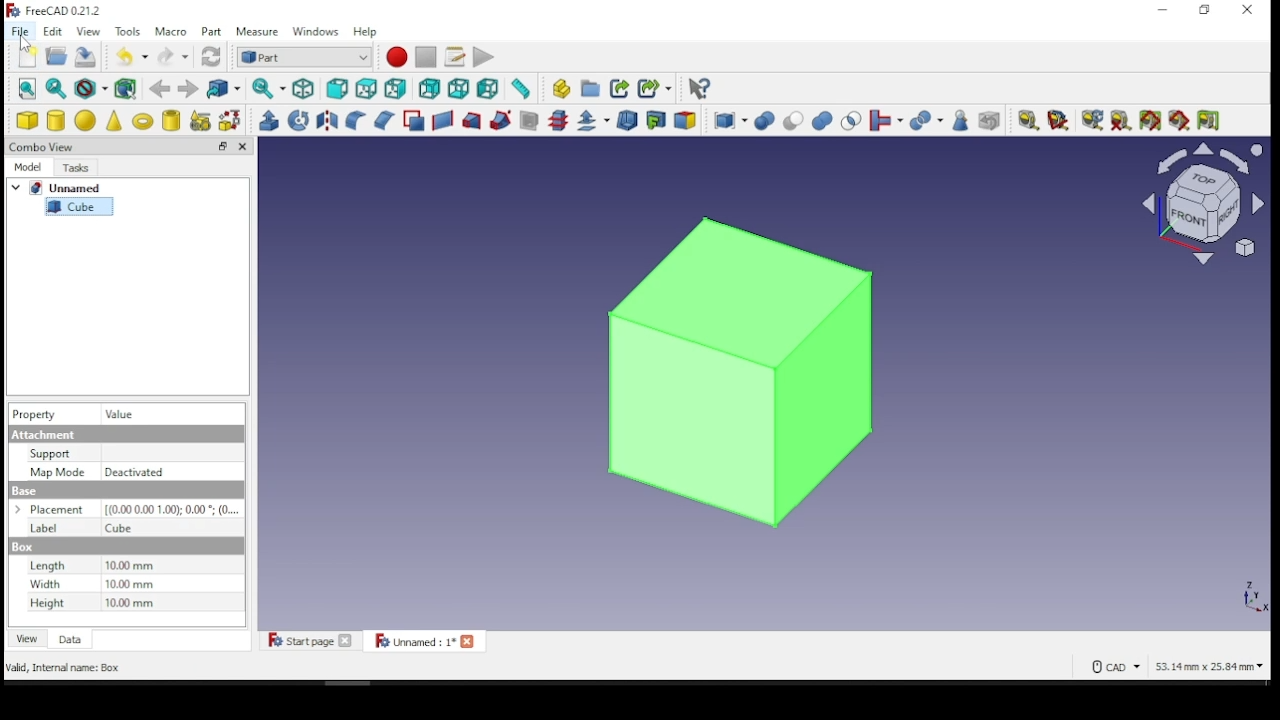  What do you see at coordinates (627, 121) in the screenshot?
I see `thickness` at bounding box center [627, 121].